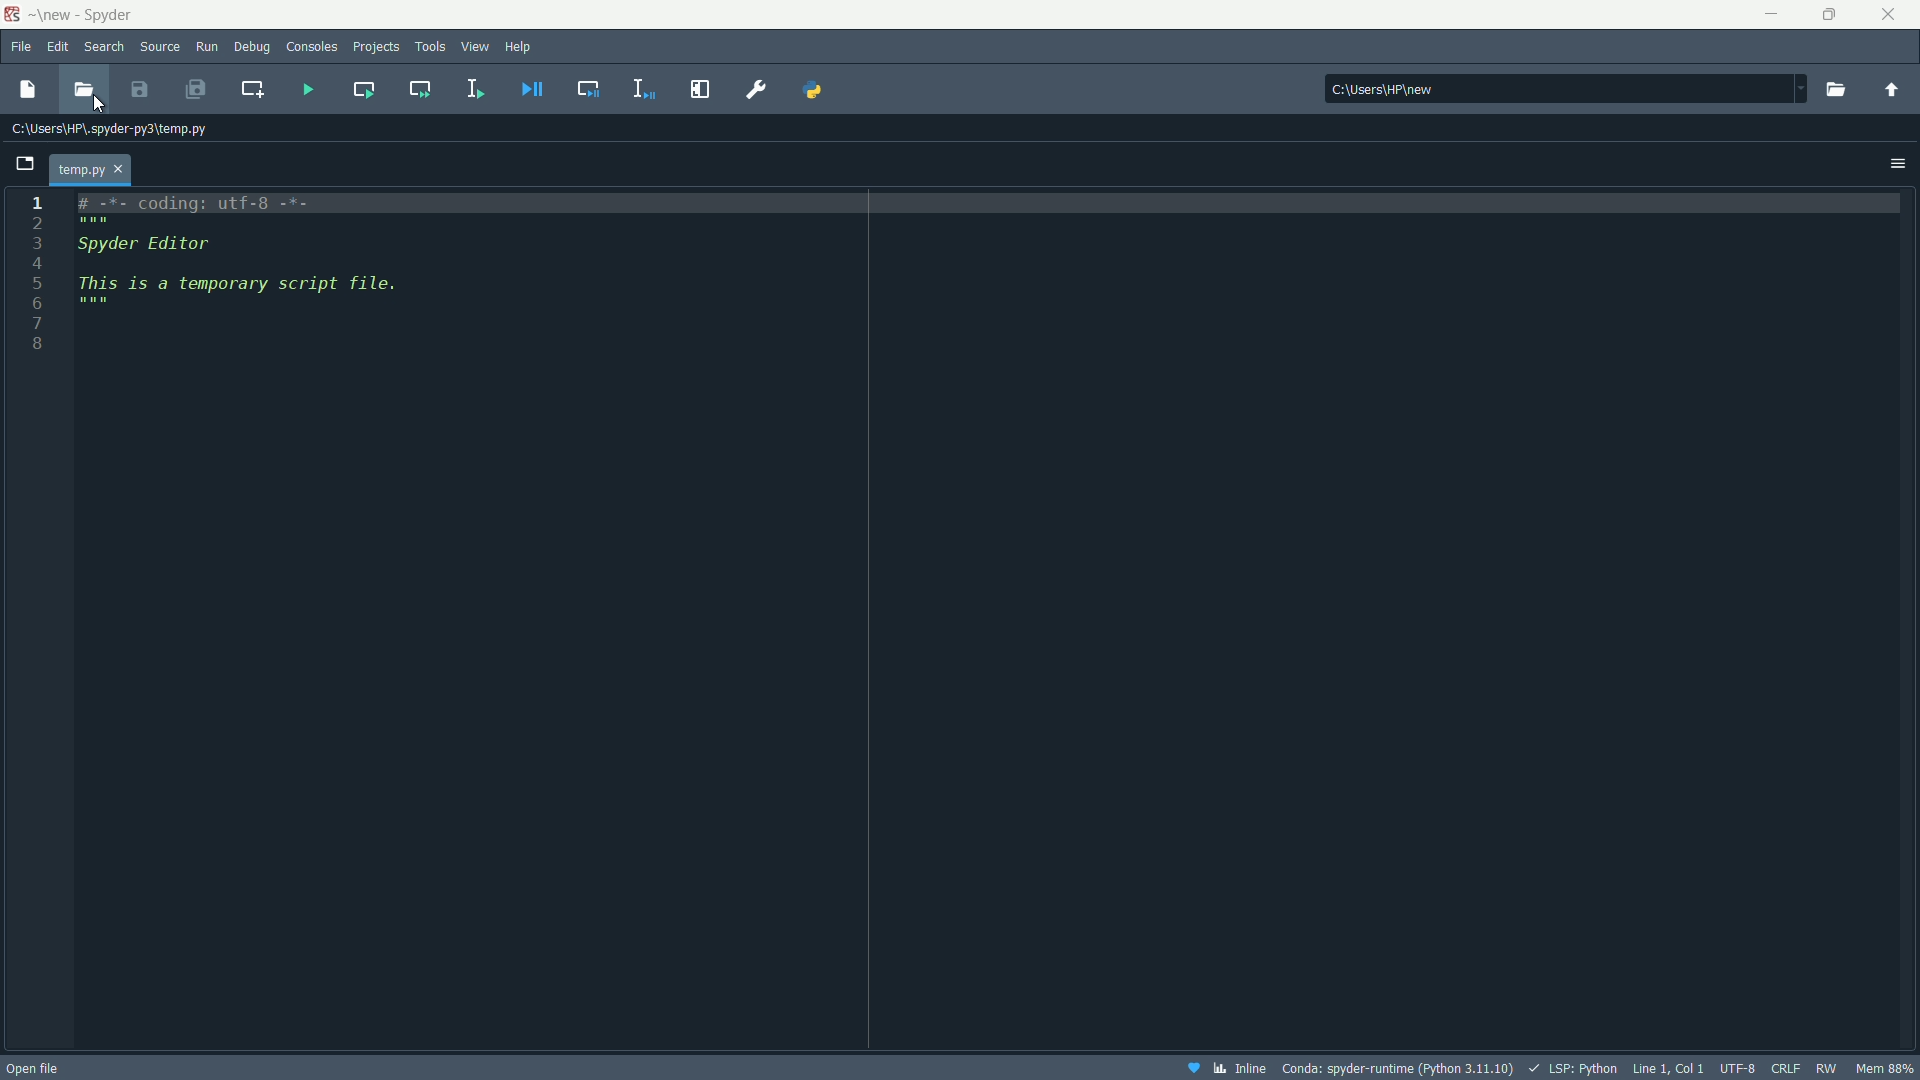 The height and width of the screenshot is (1080, 1920). Describe the element at coordinates (1835, 14) in the screenshot. I see `maximize` at that location.